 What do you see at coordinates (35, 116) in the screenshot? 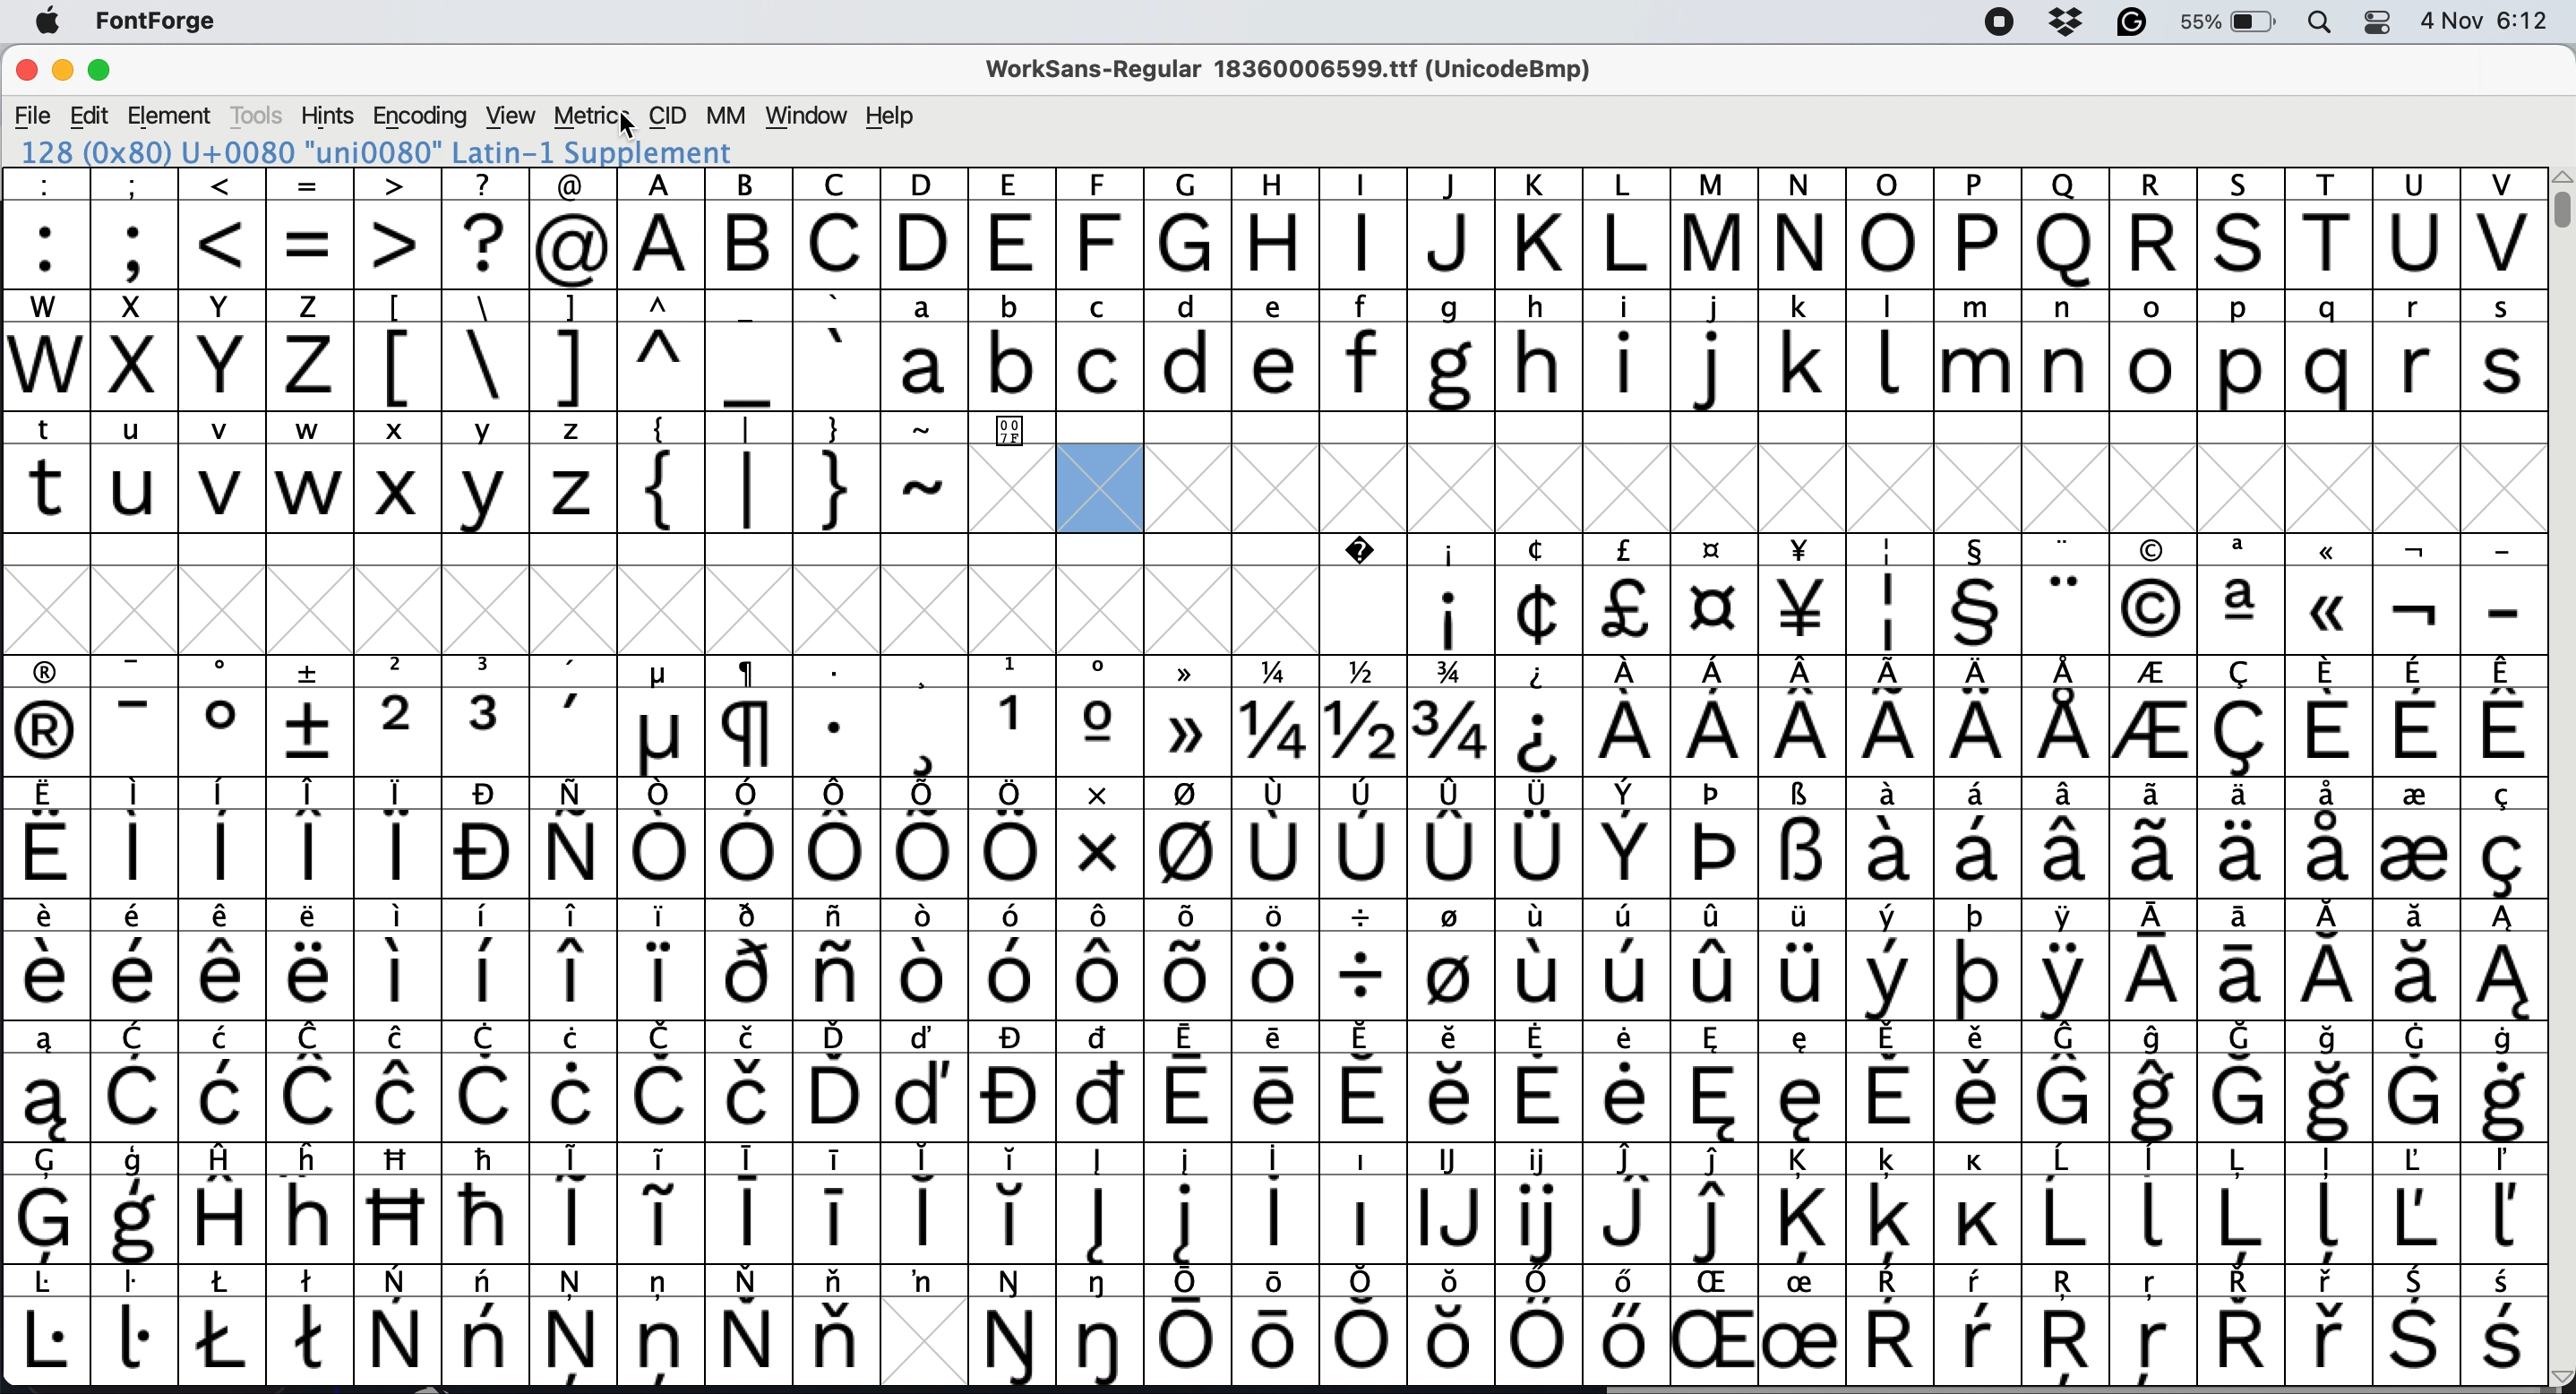
I see `File` at bounding box center [35, 116].